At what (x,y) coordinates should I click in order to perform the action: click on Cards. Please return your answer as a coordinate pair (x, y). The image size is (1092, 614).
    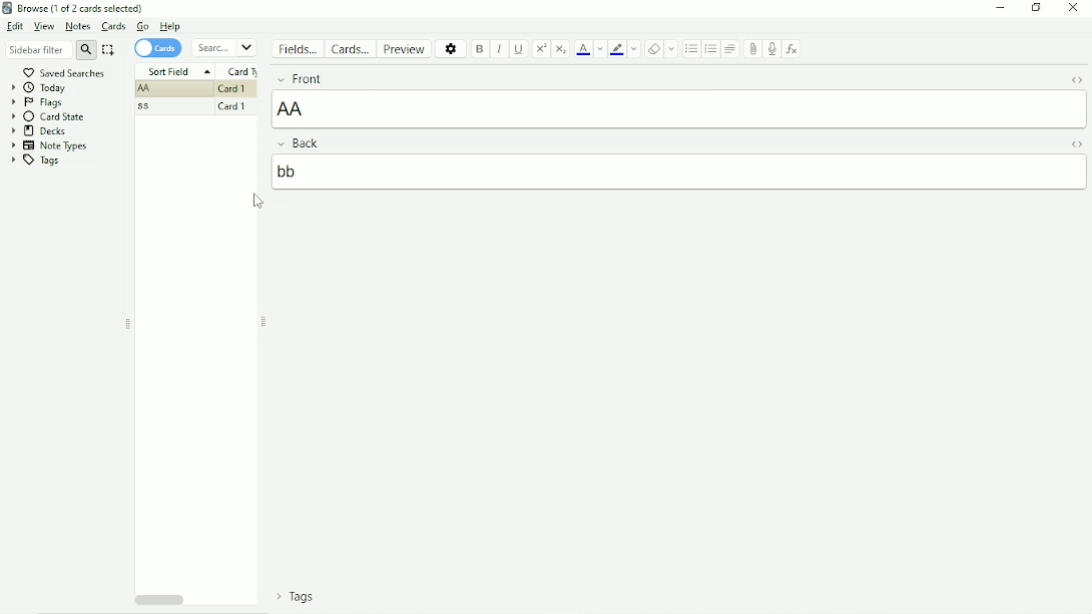
    Looking at the image, I should click on (158, 48).